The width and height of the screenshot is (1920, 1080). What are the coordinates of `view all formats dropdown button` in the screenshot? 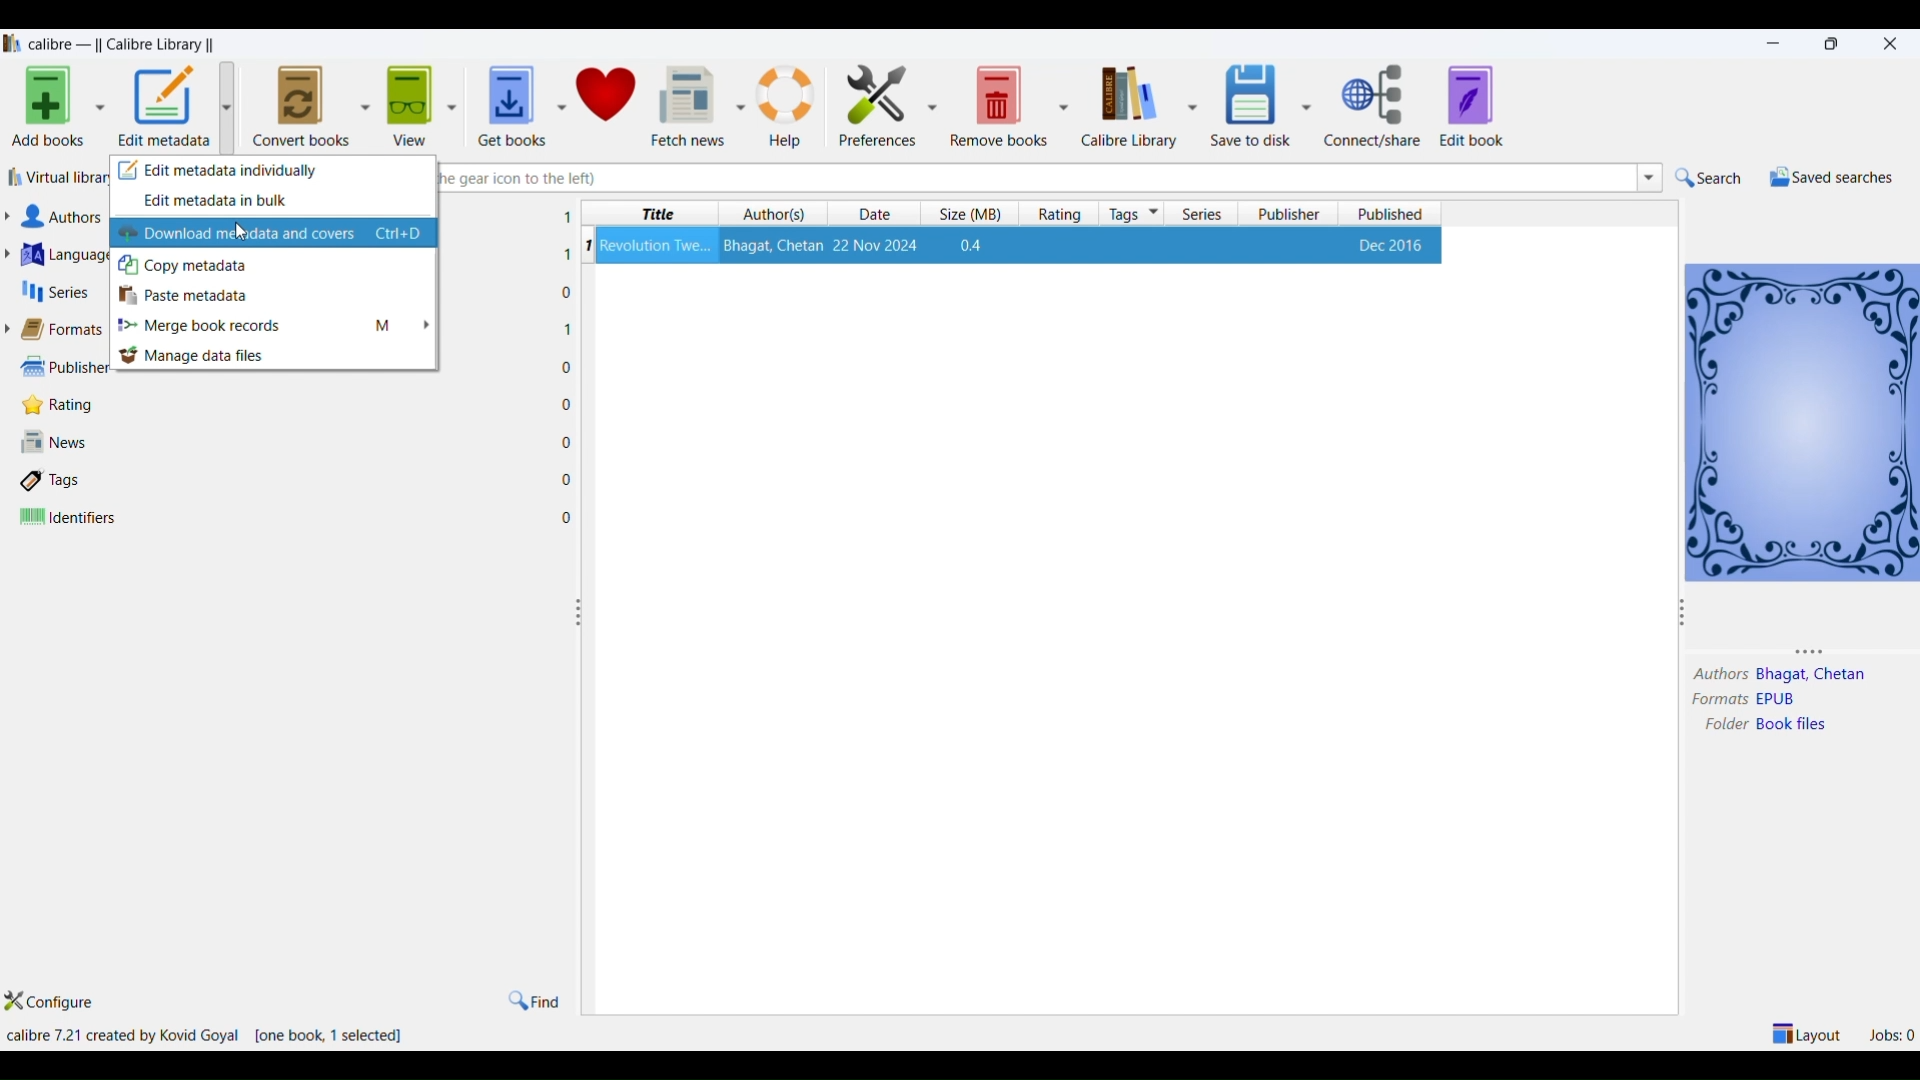 It's located at (12, 329).